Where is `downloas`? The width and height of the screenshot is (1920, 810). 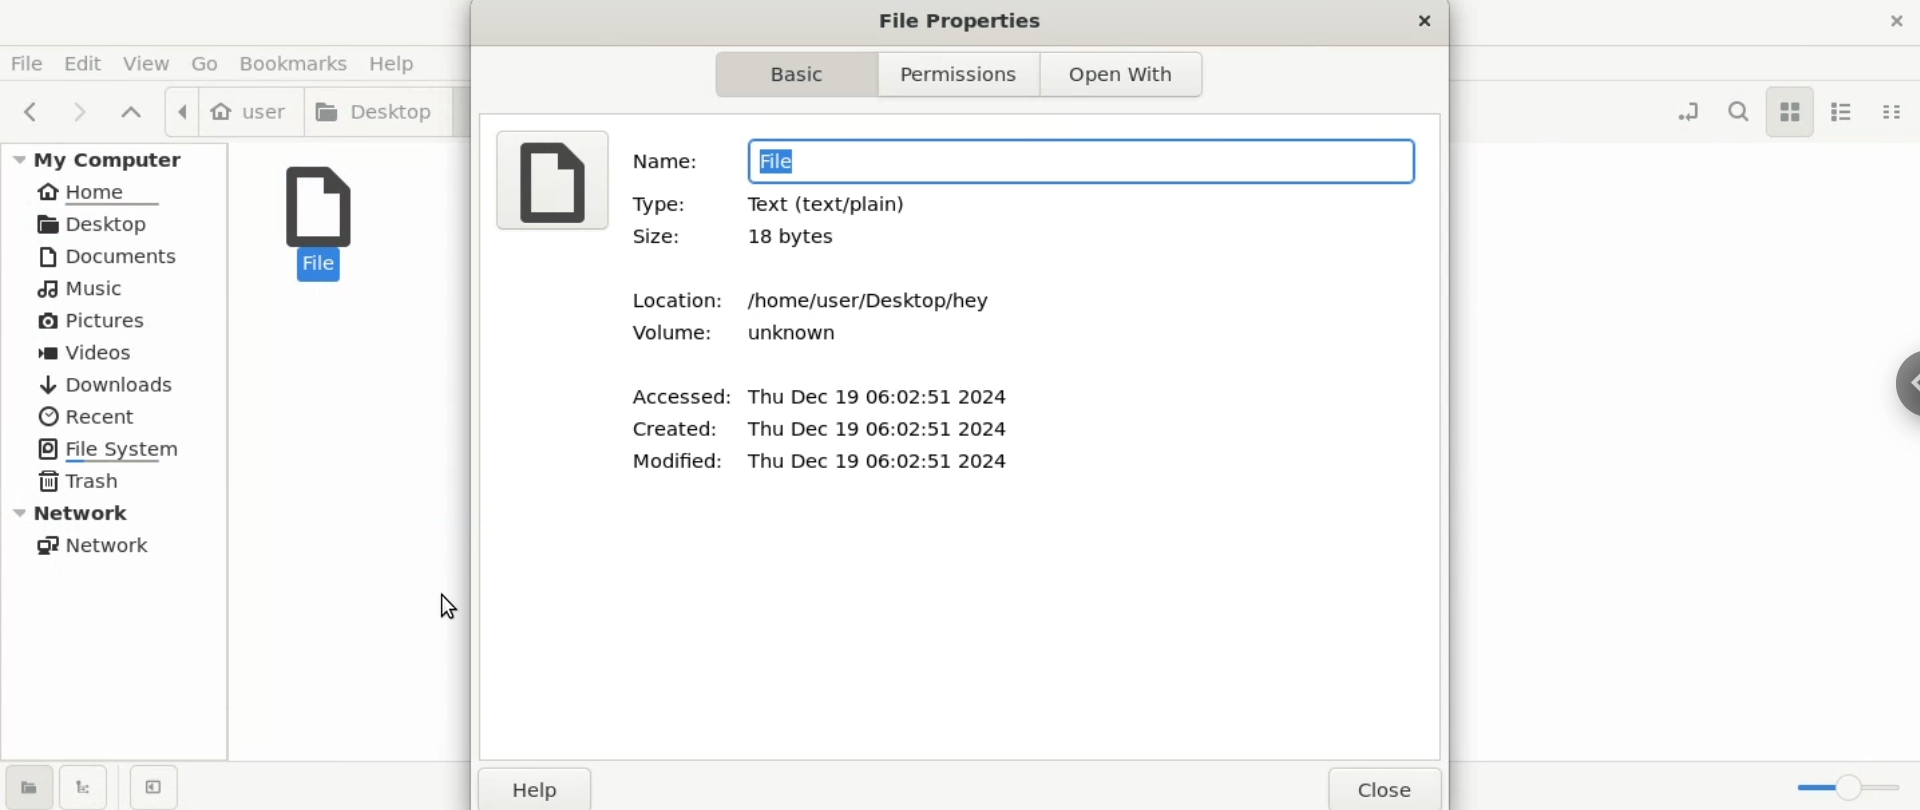
downloas is located at coordinates (115, 384).